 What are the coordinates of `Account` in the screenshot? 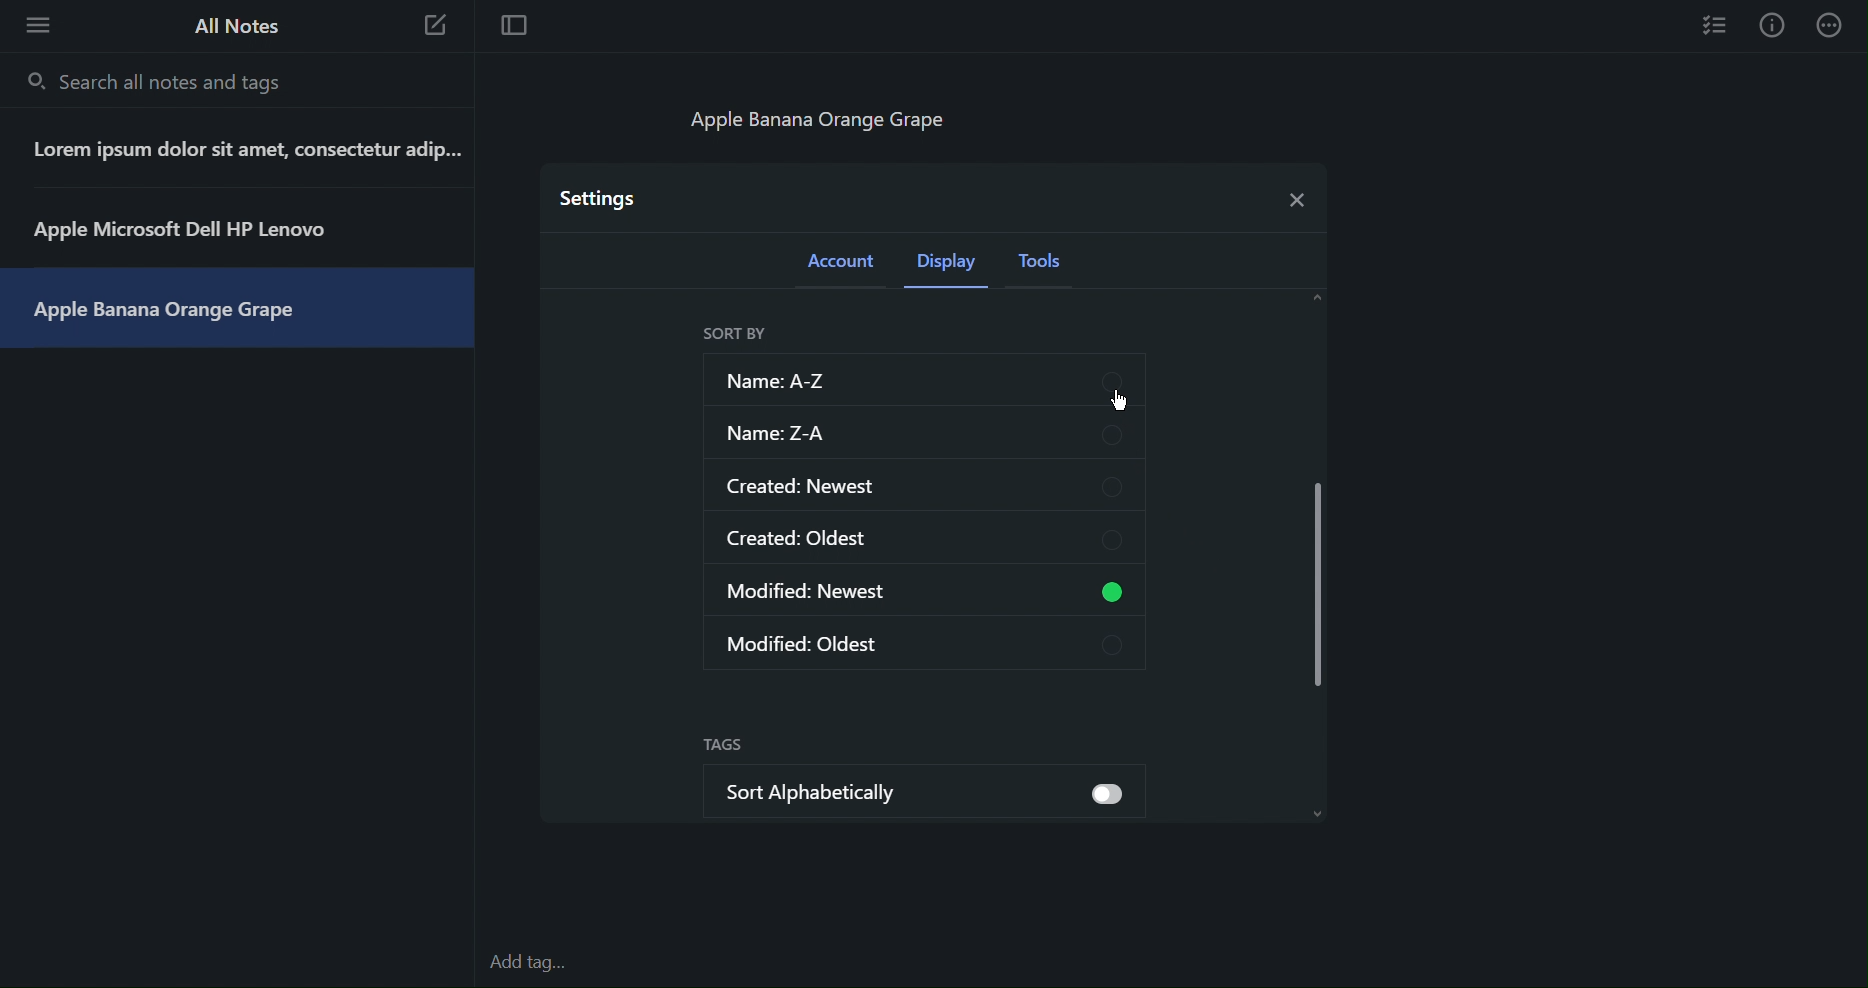 It's located at (843, 266).